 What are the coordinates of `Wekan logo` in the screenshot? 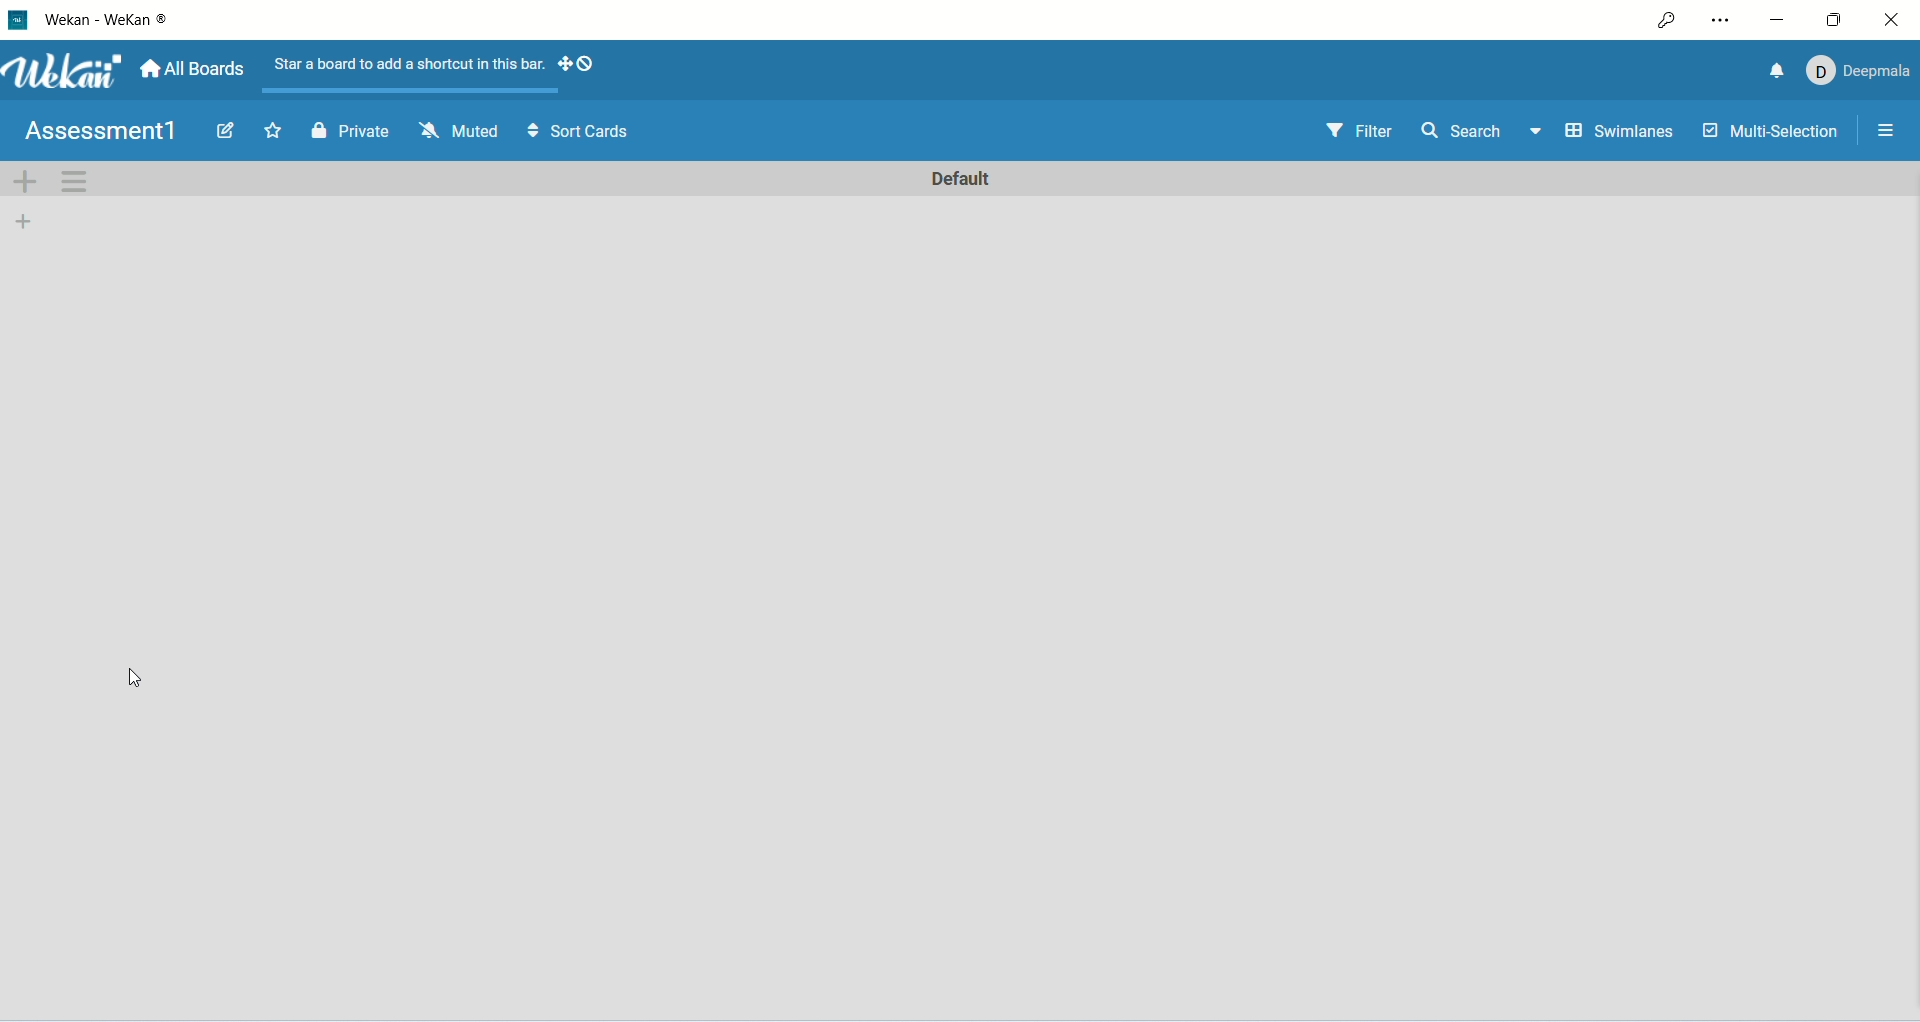 It's located at (62, 71).